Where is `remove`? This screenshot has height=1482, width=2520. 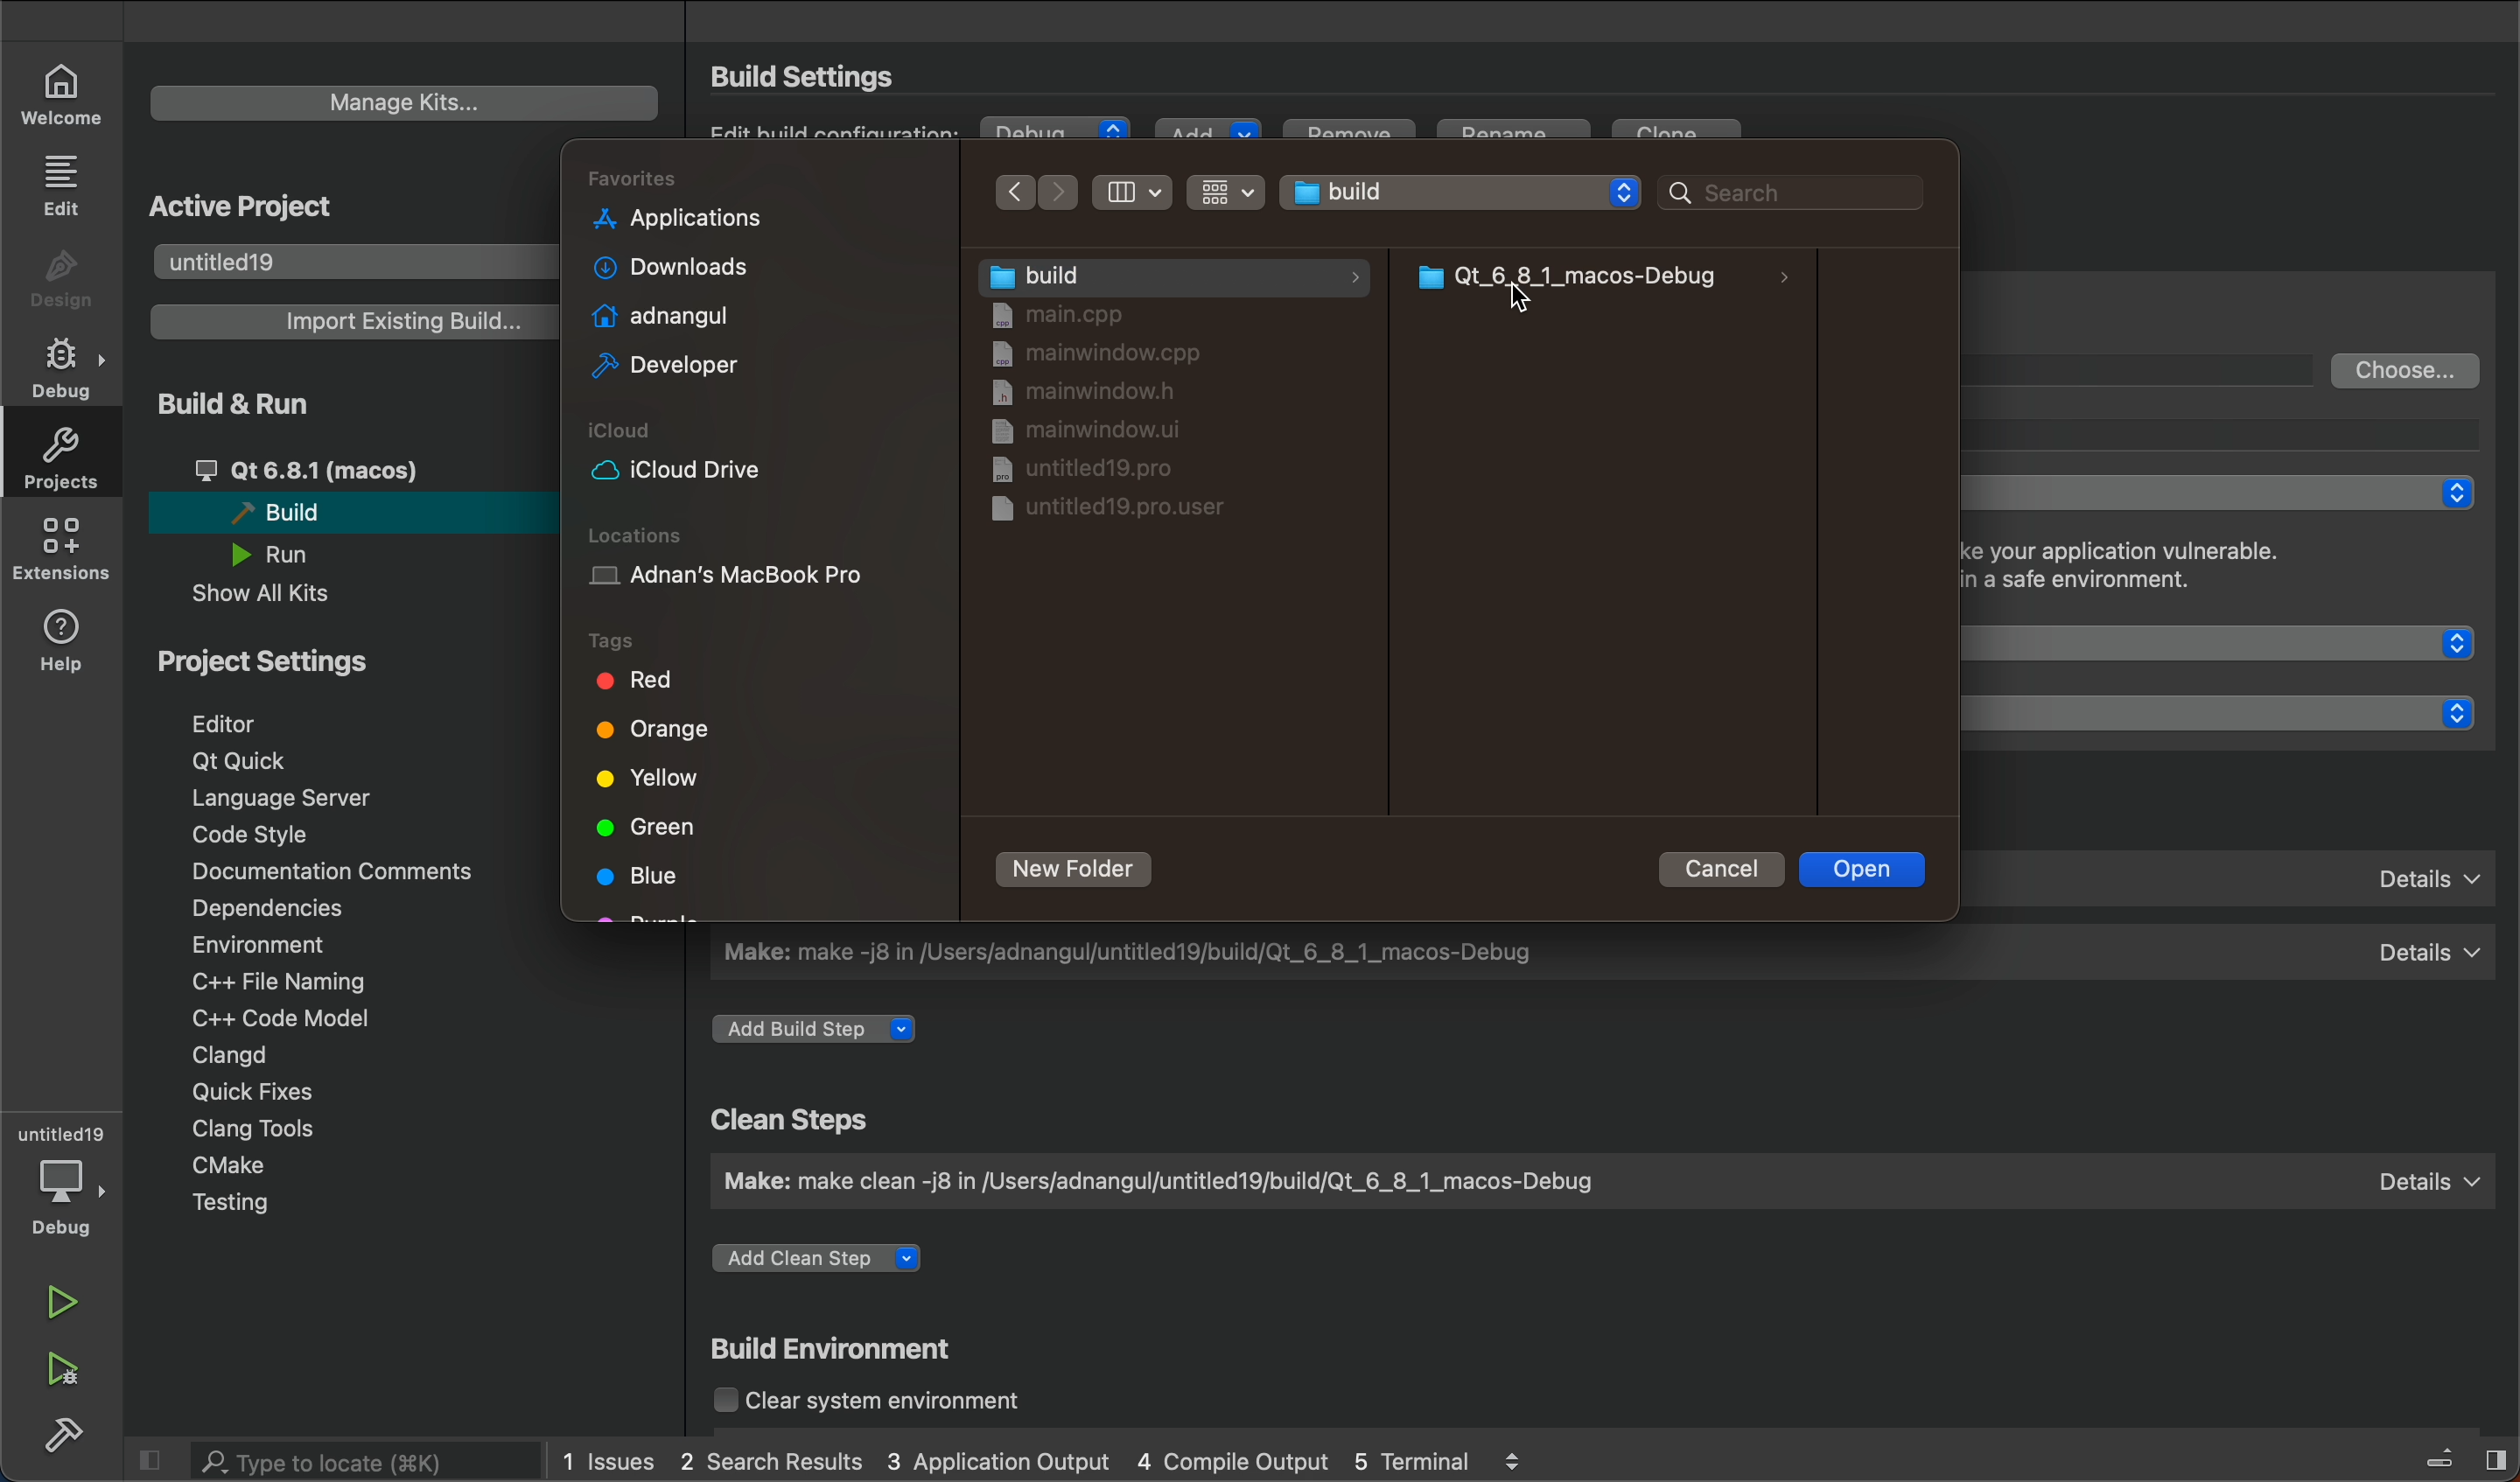 remove is located at coordinates (1347, 139).